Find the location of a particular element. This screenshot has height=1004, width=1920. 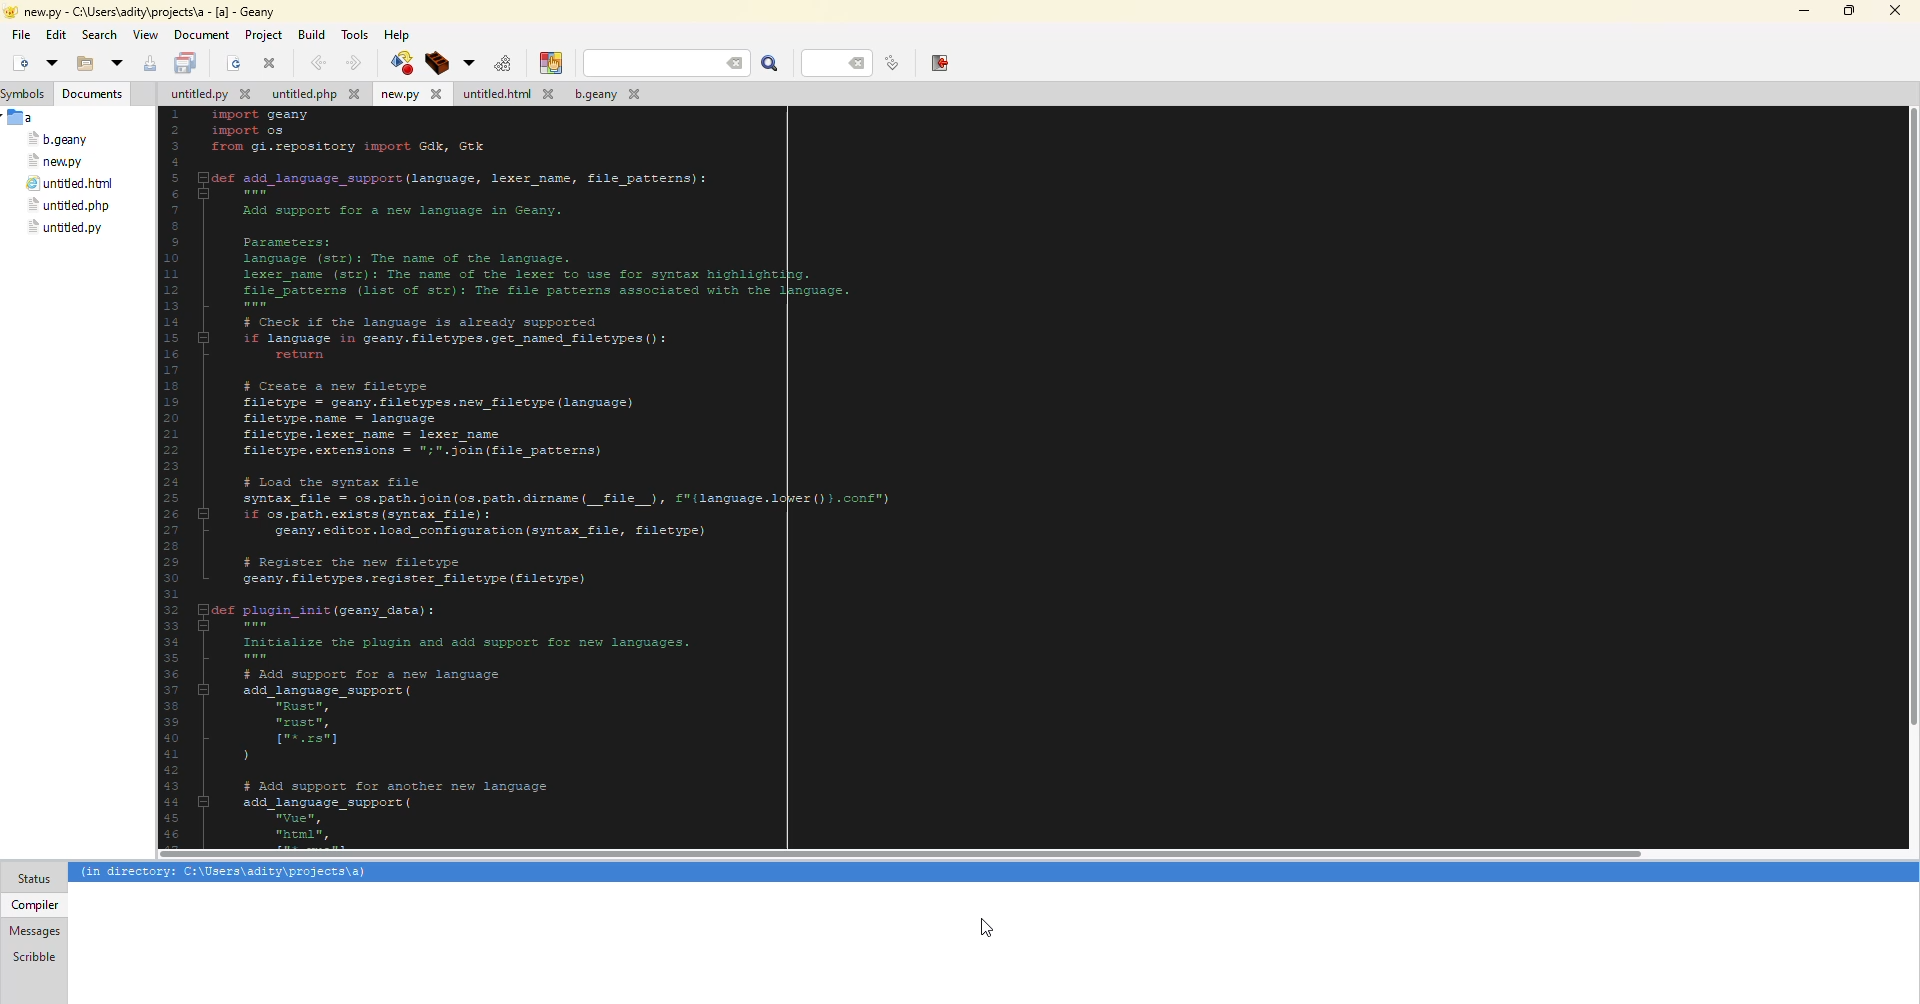

line is located at coordinates (890, 63).